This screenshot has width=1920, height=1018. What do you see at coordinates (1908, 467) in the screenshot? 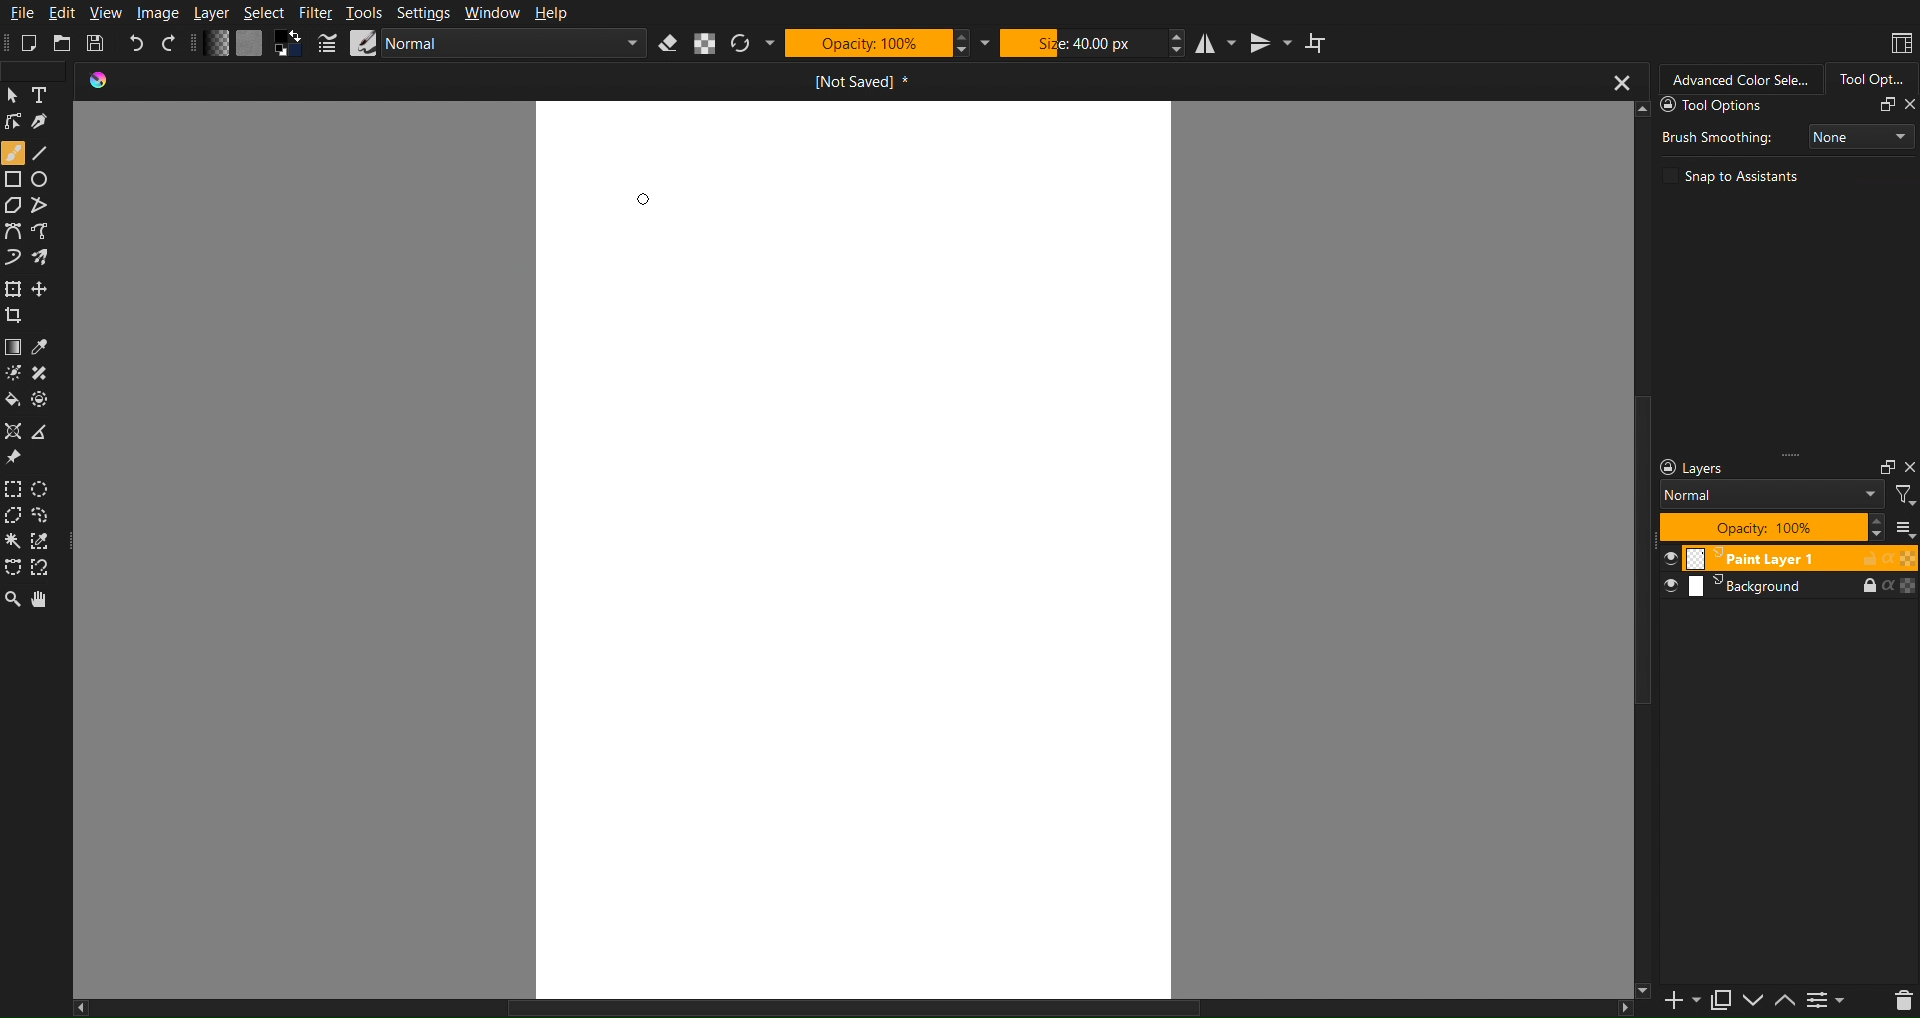
I see `Close` at bounding box center [1908, 467].